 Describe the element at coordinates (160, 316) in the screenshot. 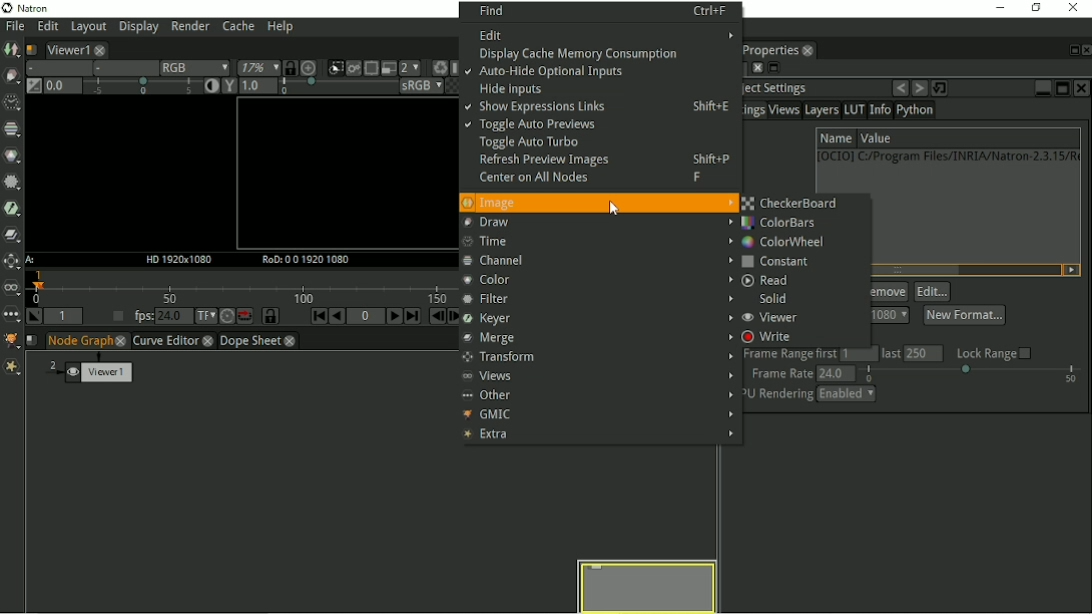

I see `fps` at that location.